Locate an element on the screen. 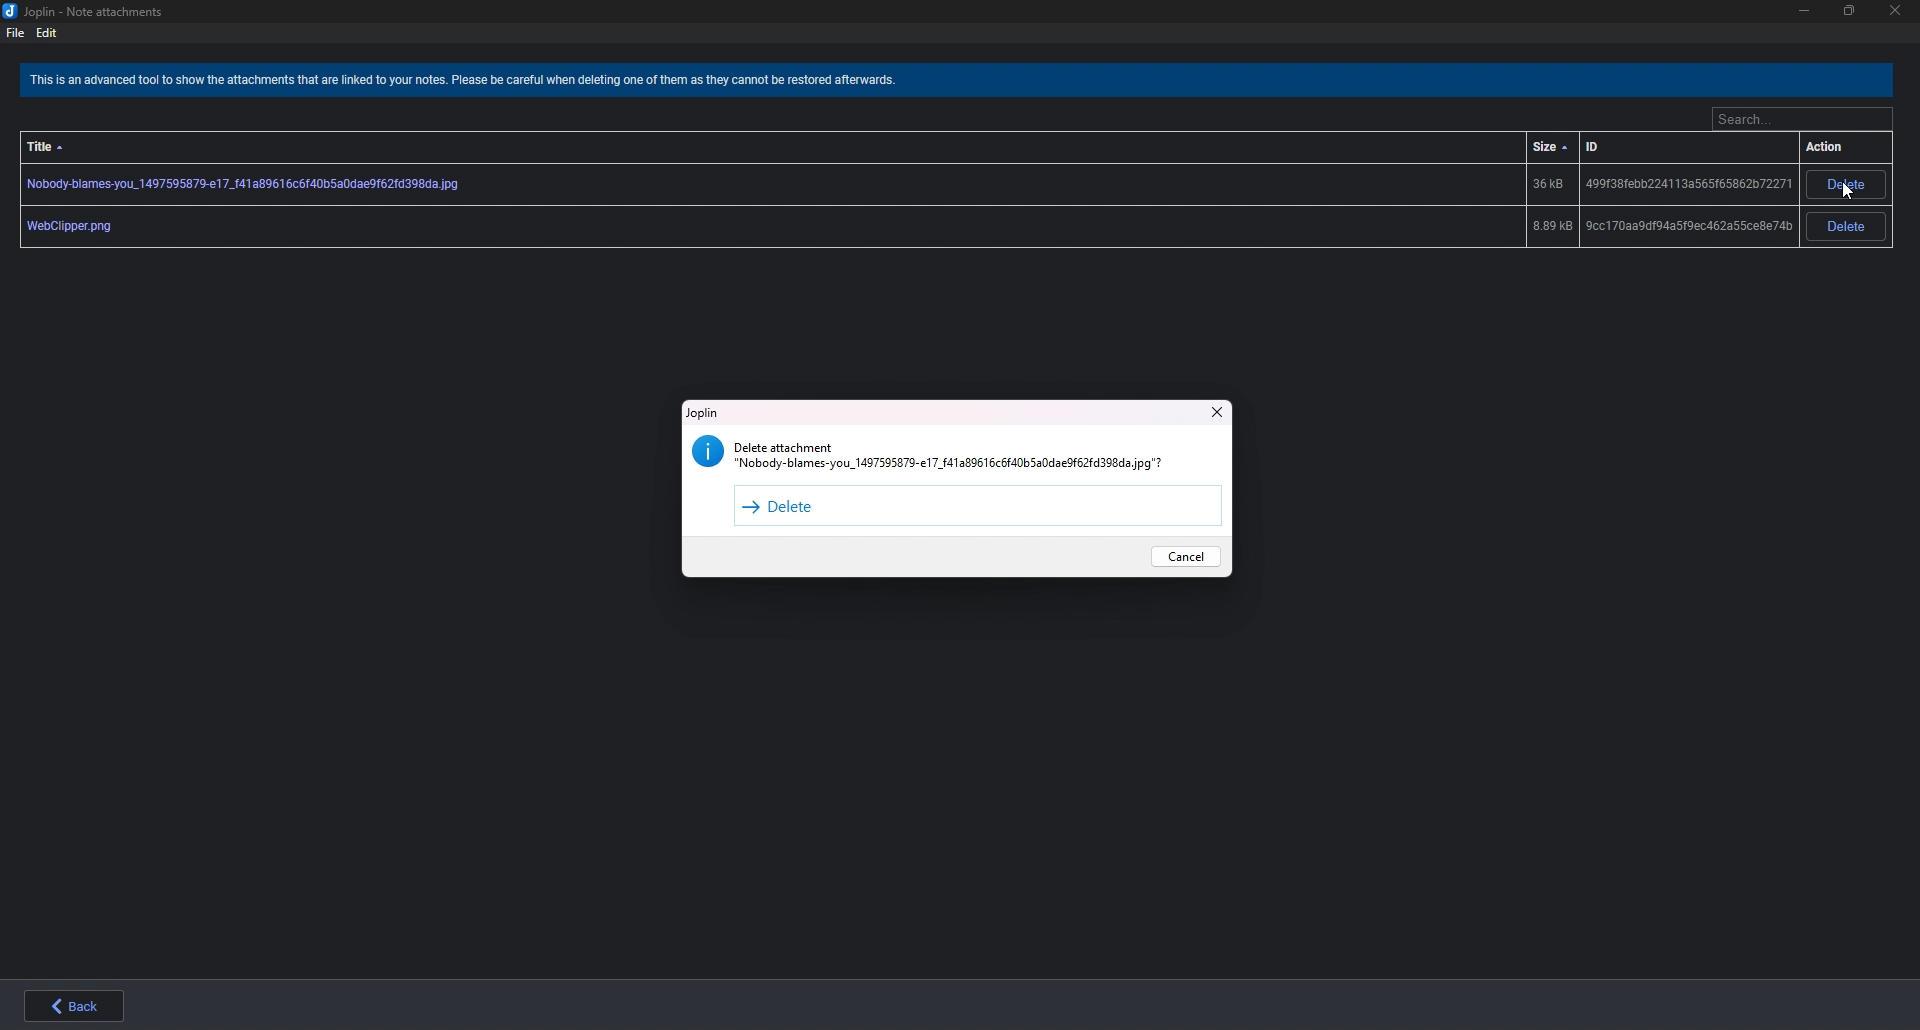 The image size is (1920, 1030). Close is located at coordinates (1213, 412).